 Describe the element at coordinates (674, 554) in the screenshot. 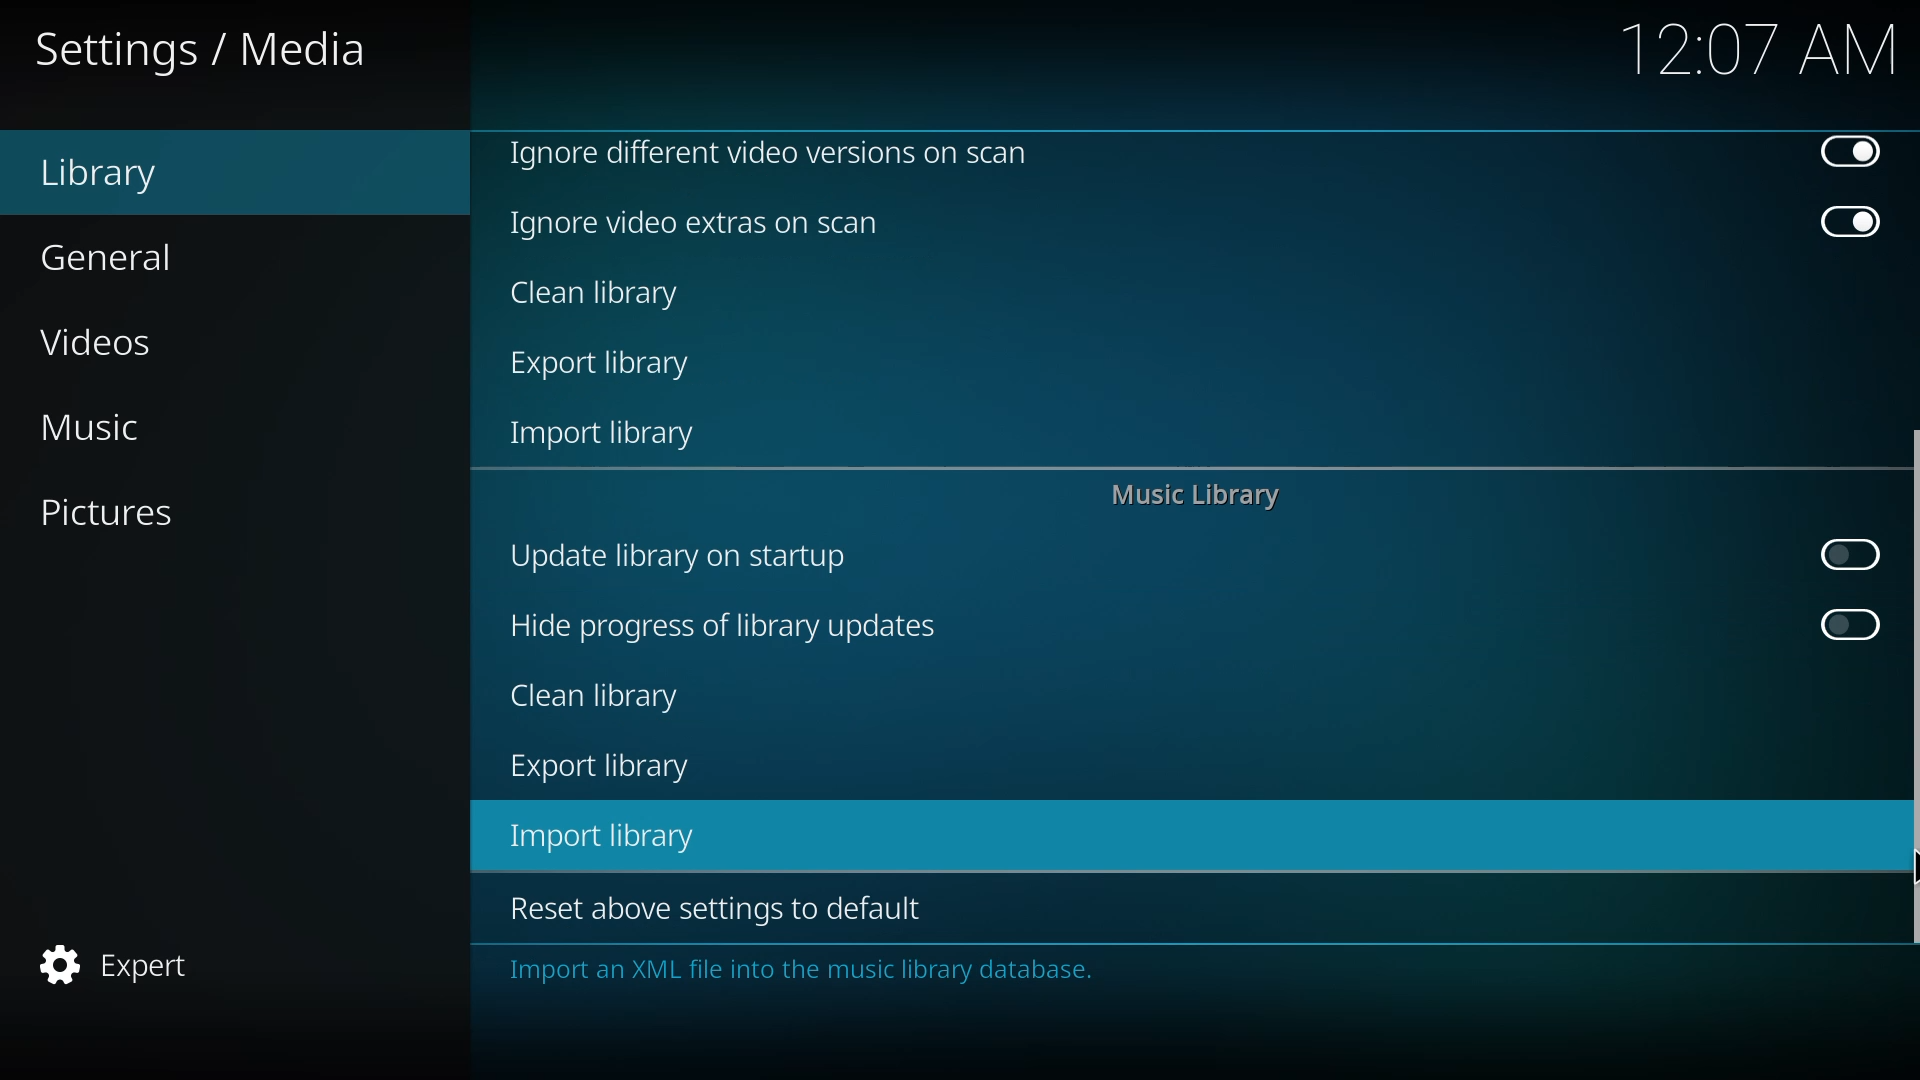

I see `update library` at that location.